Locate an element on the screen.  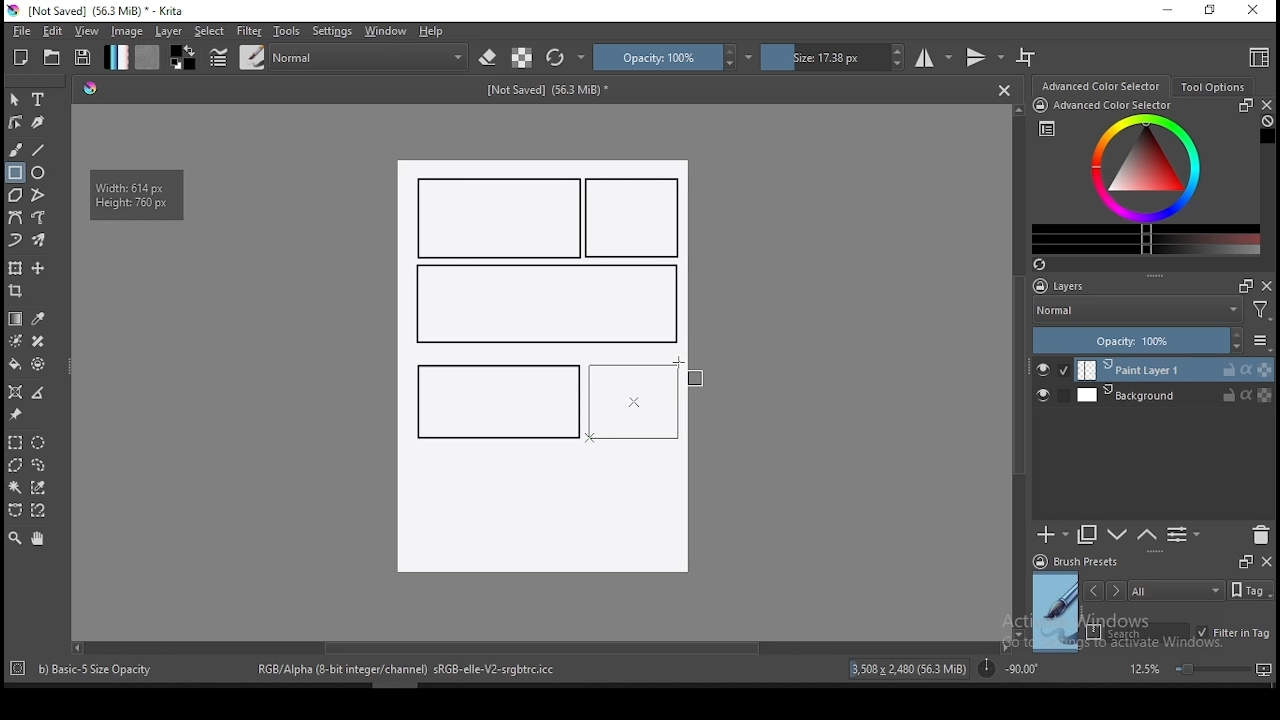
windows is located at coordinates (386, 31).